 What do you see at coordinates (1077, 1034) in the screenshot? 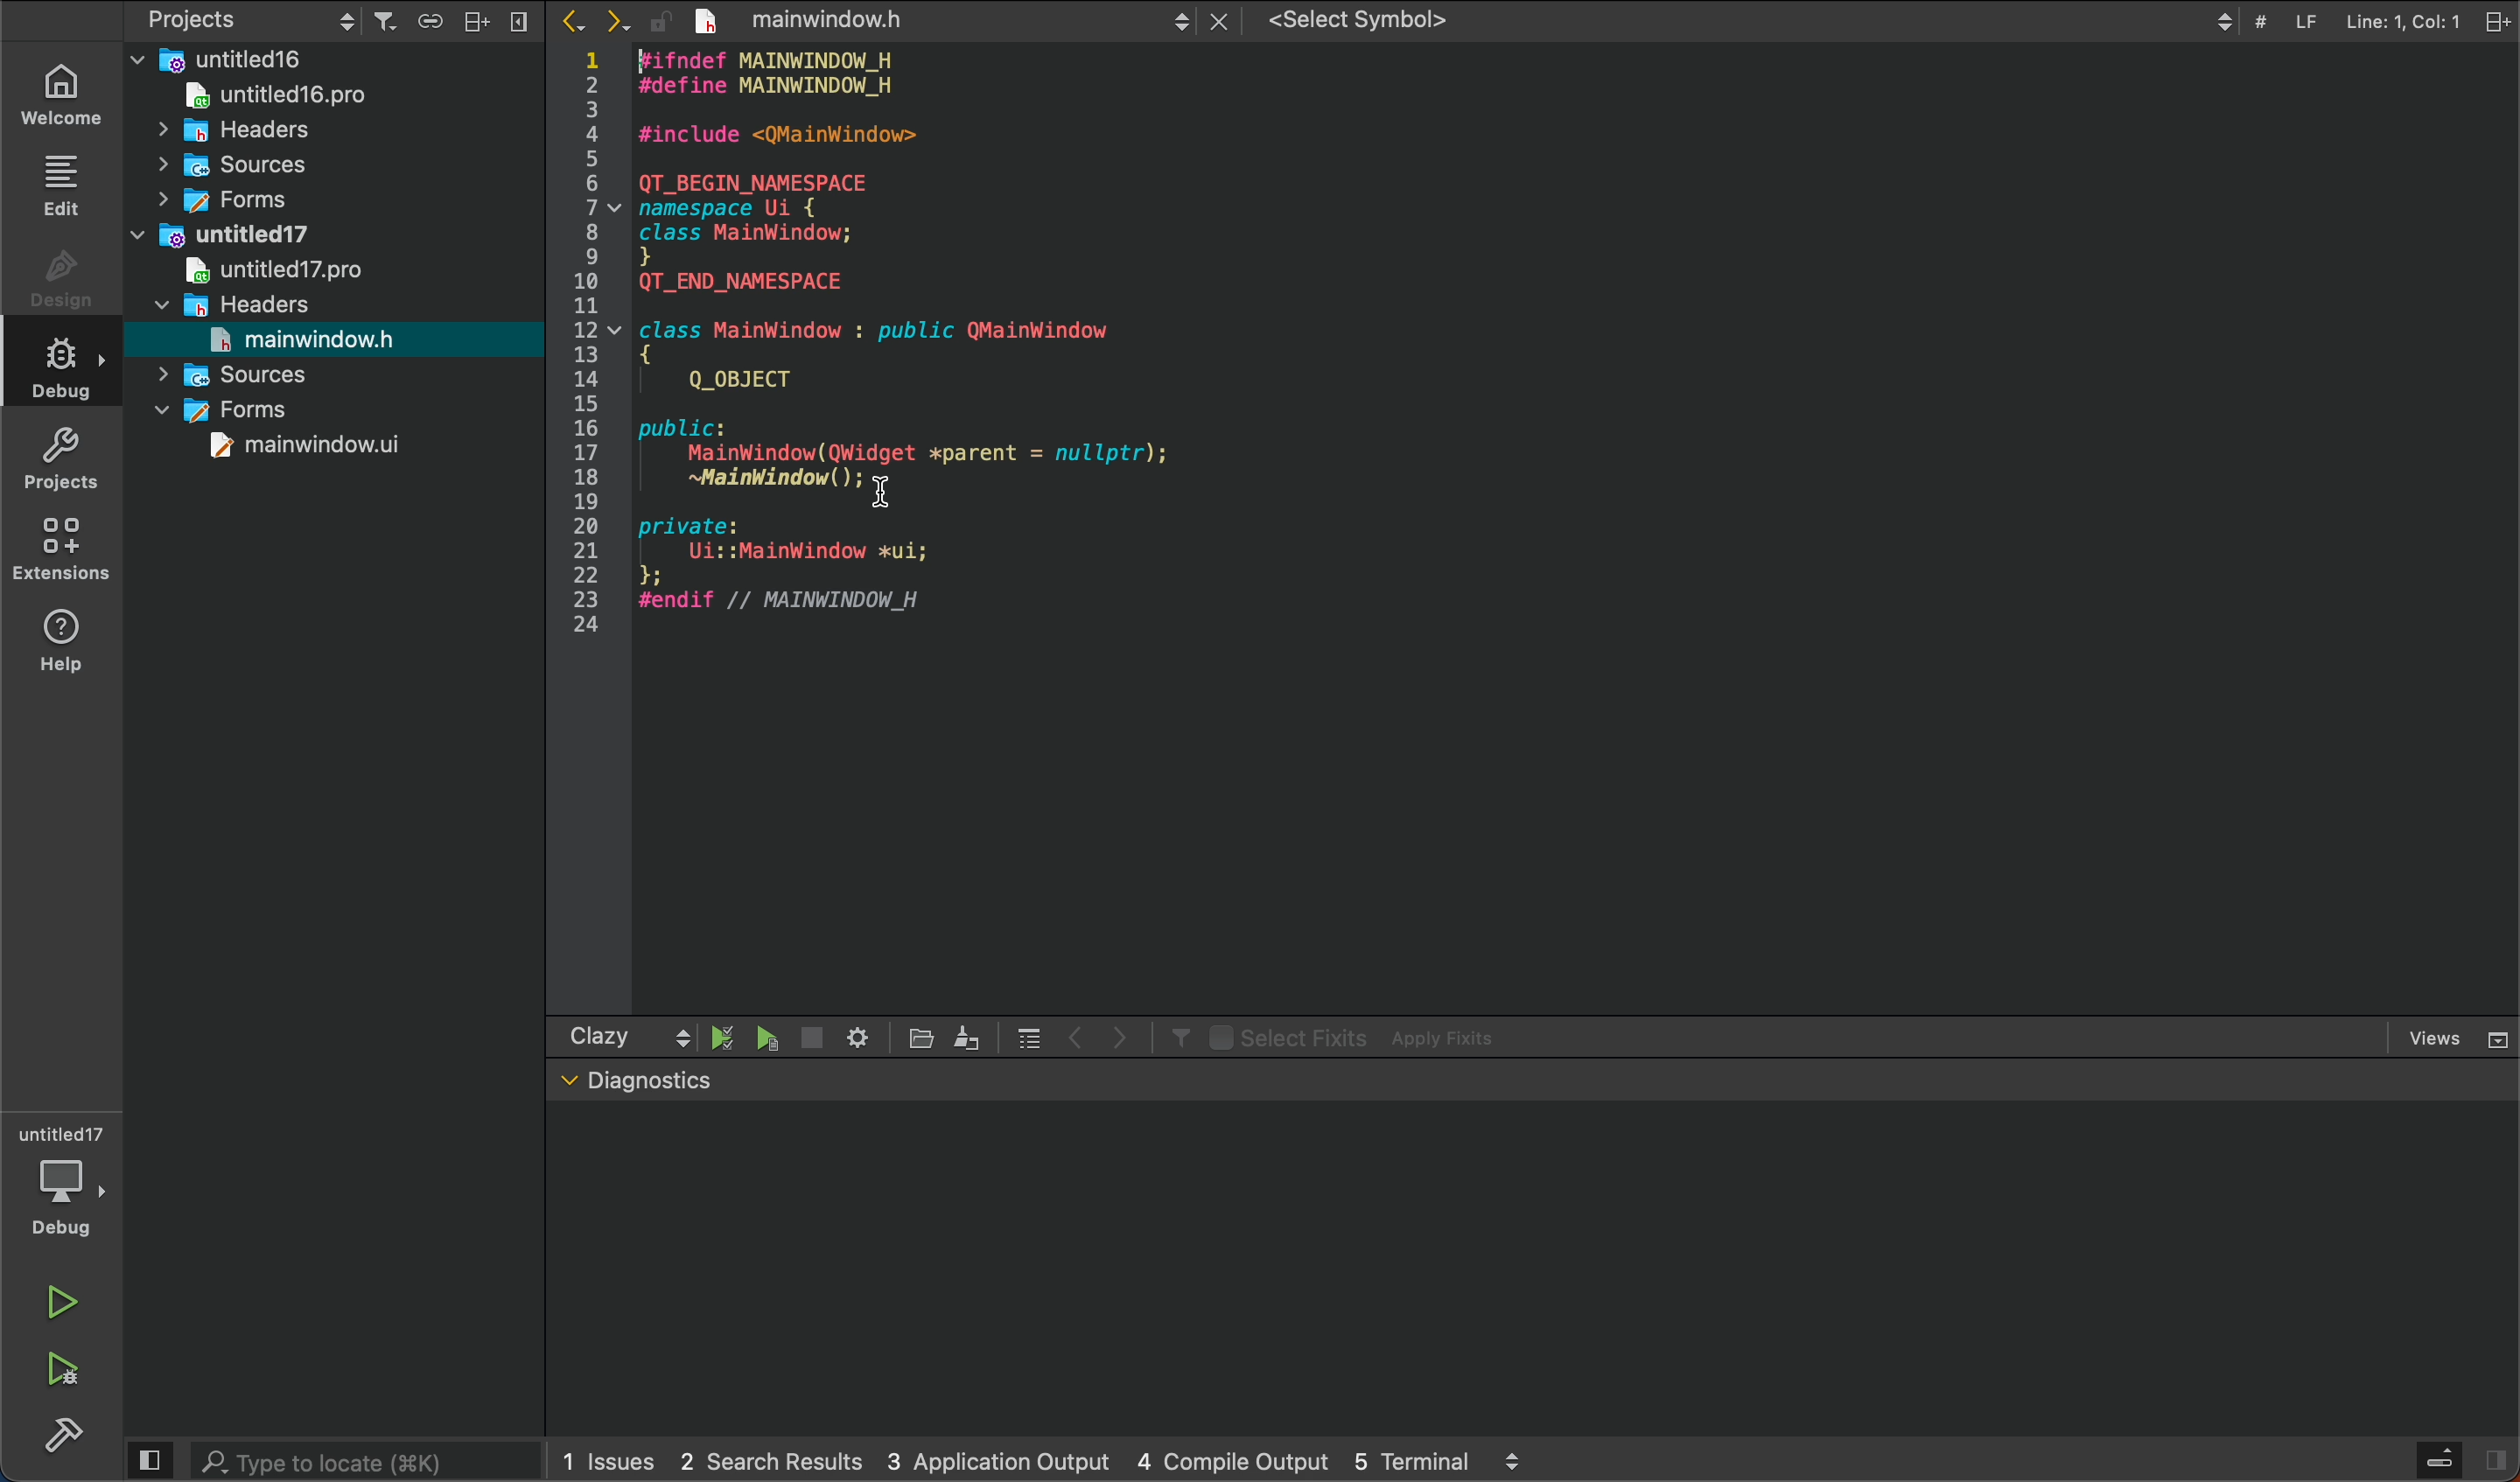
I see `Previous` at bounding box center [1077, 1034].